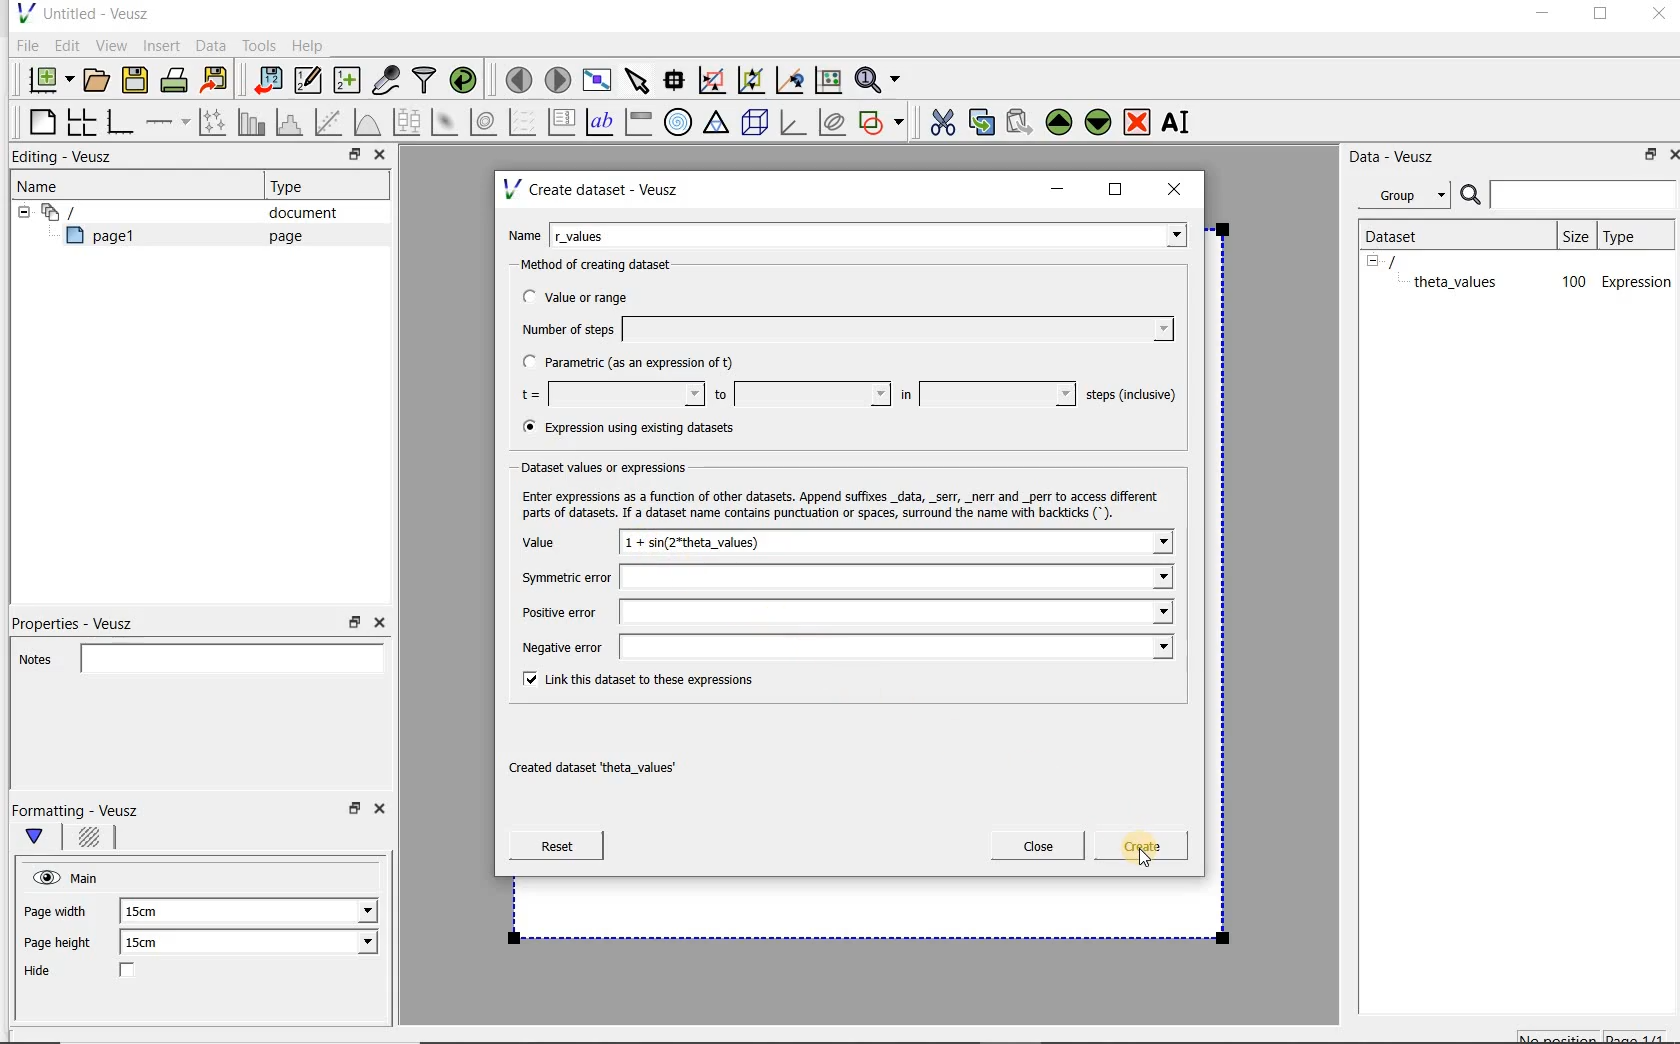  I want to click on Background, so click(92, 840).